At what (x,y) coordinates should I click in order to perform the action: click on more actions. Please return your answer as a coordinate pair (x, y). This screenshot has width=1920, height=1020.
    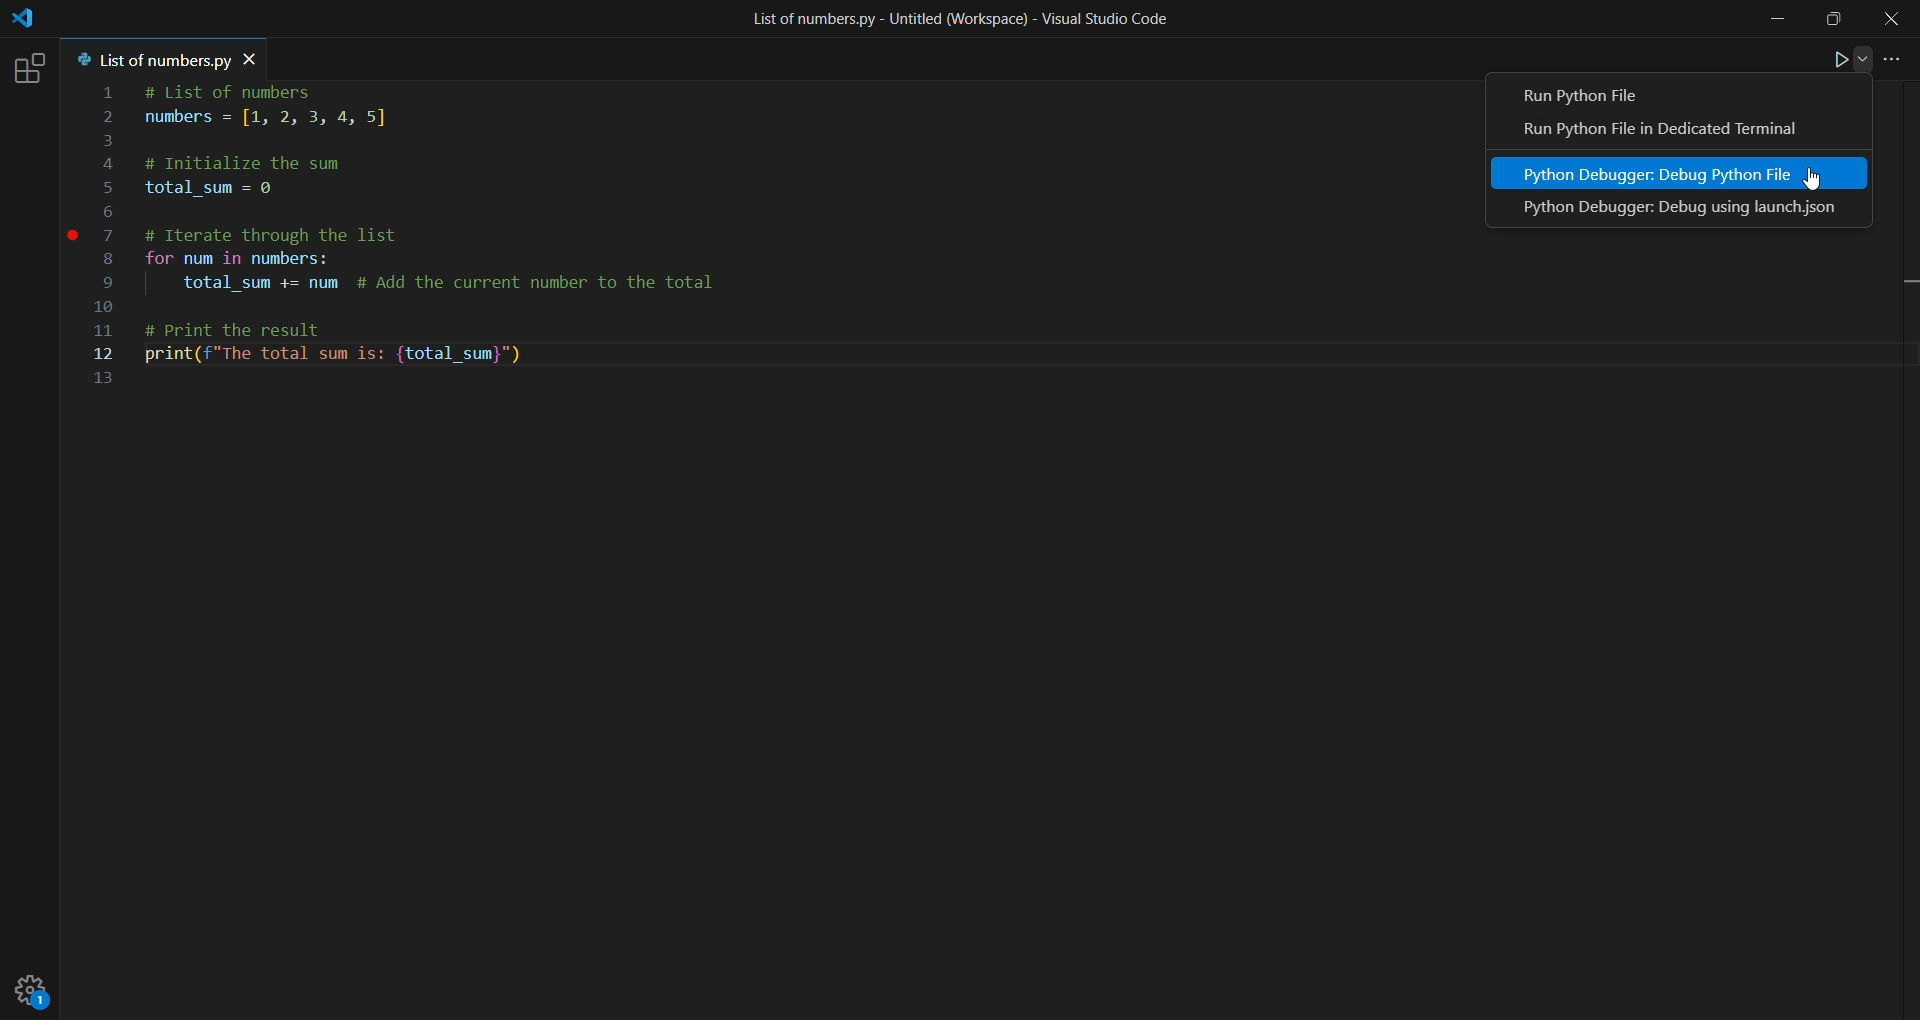
    Looking at the image, I should click on (1895, 60).